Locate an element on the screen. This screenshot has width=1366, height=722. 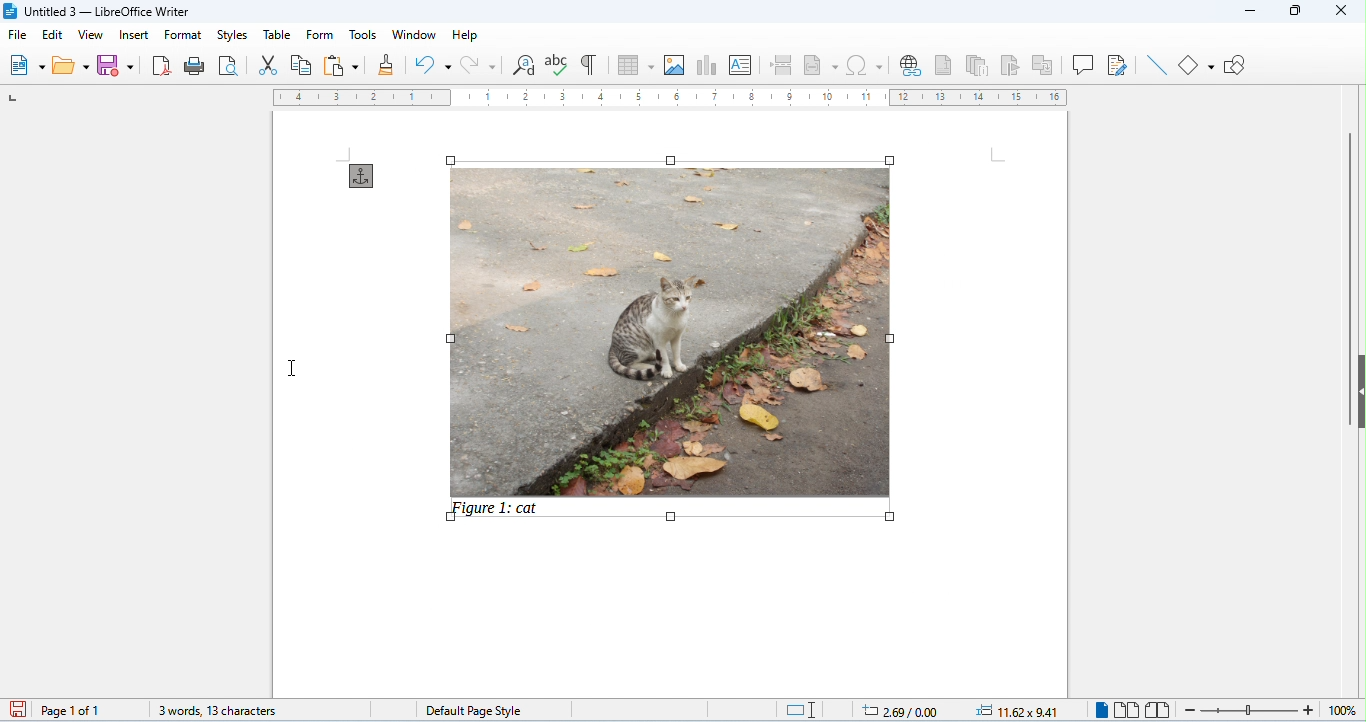
paste is located at coordinates (341, 65).